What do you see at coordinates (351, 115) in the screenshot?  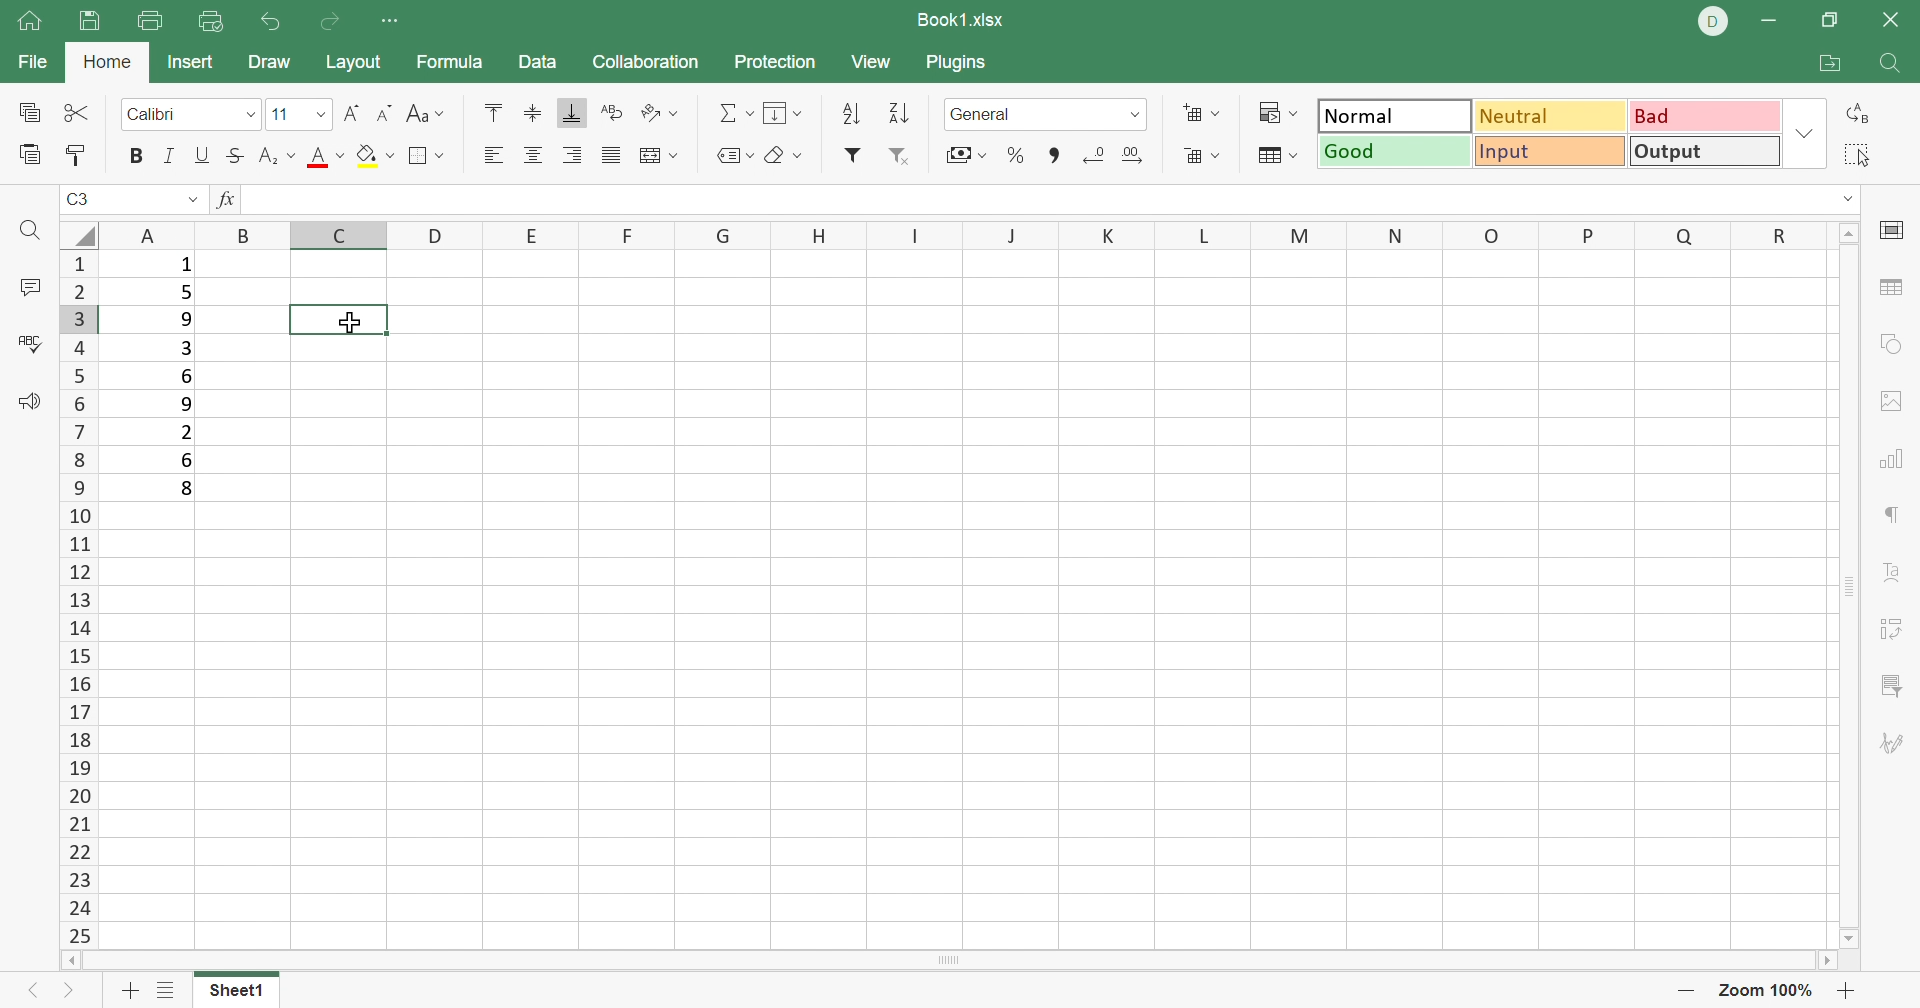 I see `Increment font size` at bounding box center [351, 115].